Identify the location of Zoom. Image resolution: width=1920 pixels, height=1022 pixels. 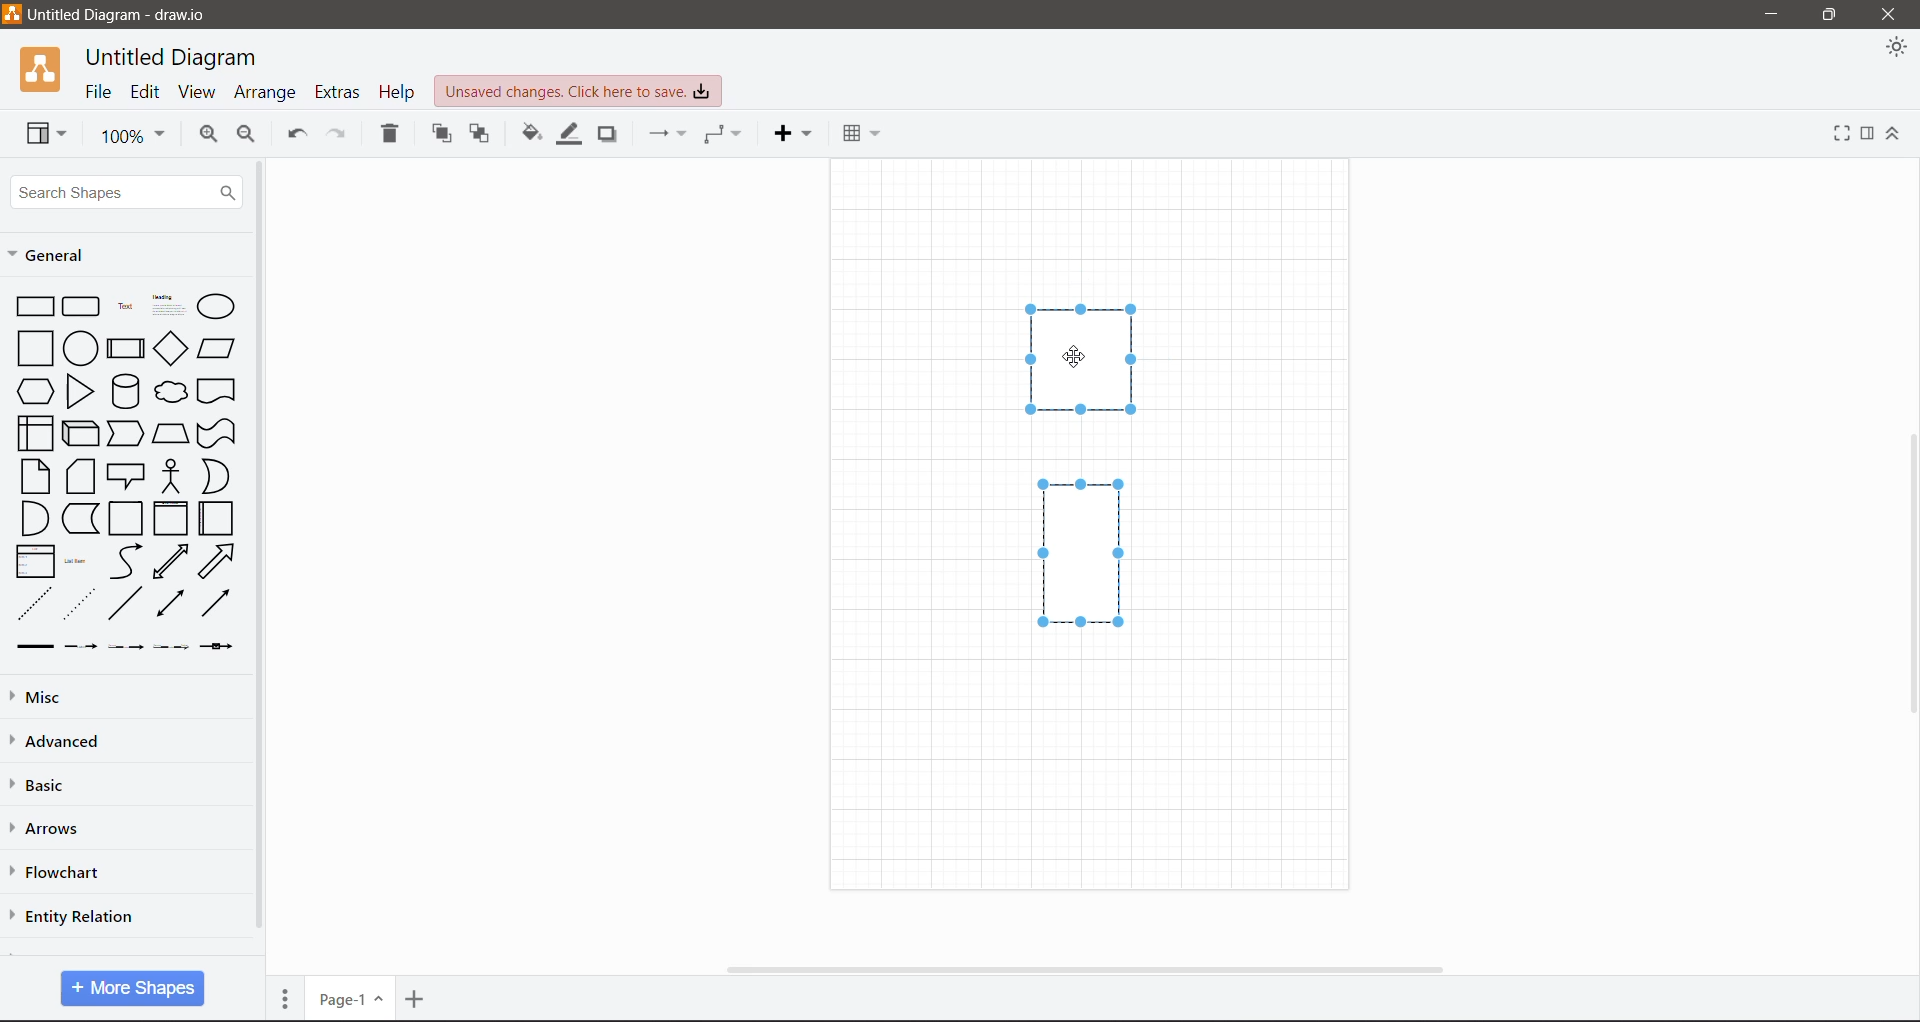
(129, 134).